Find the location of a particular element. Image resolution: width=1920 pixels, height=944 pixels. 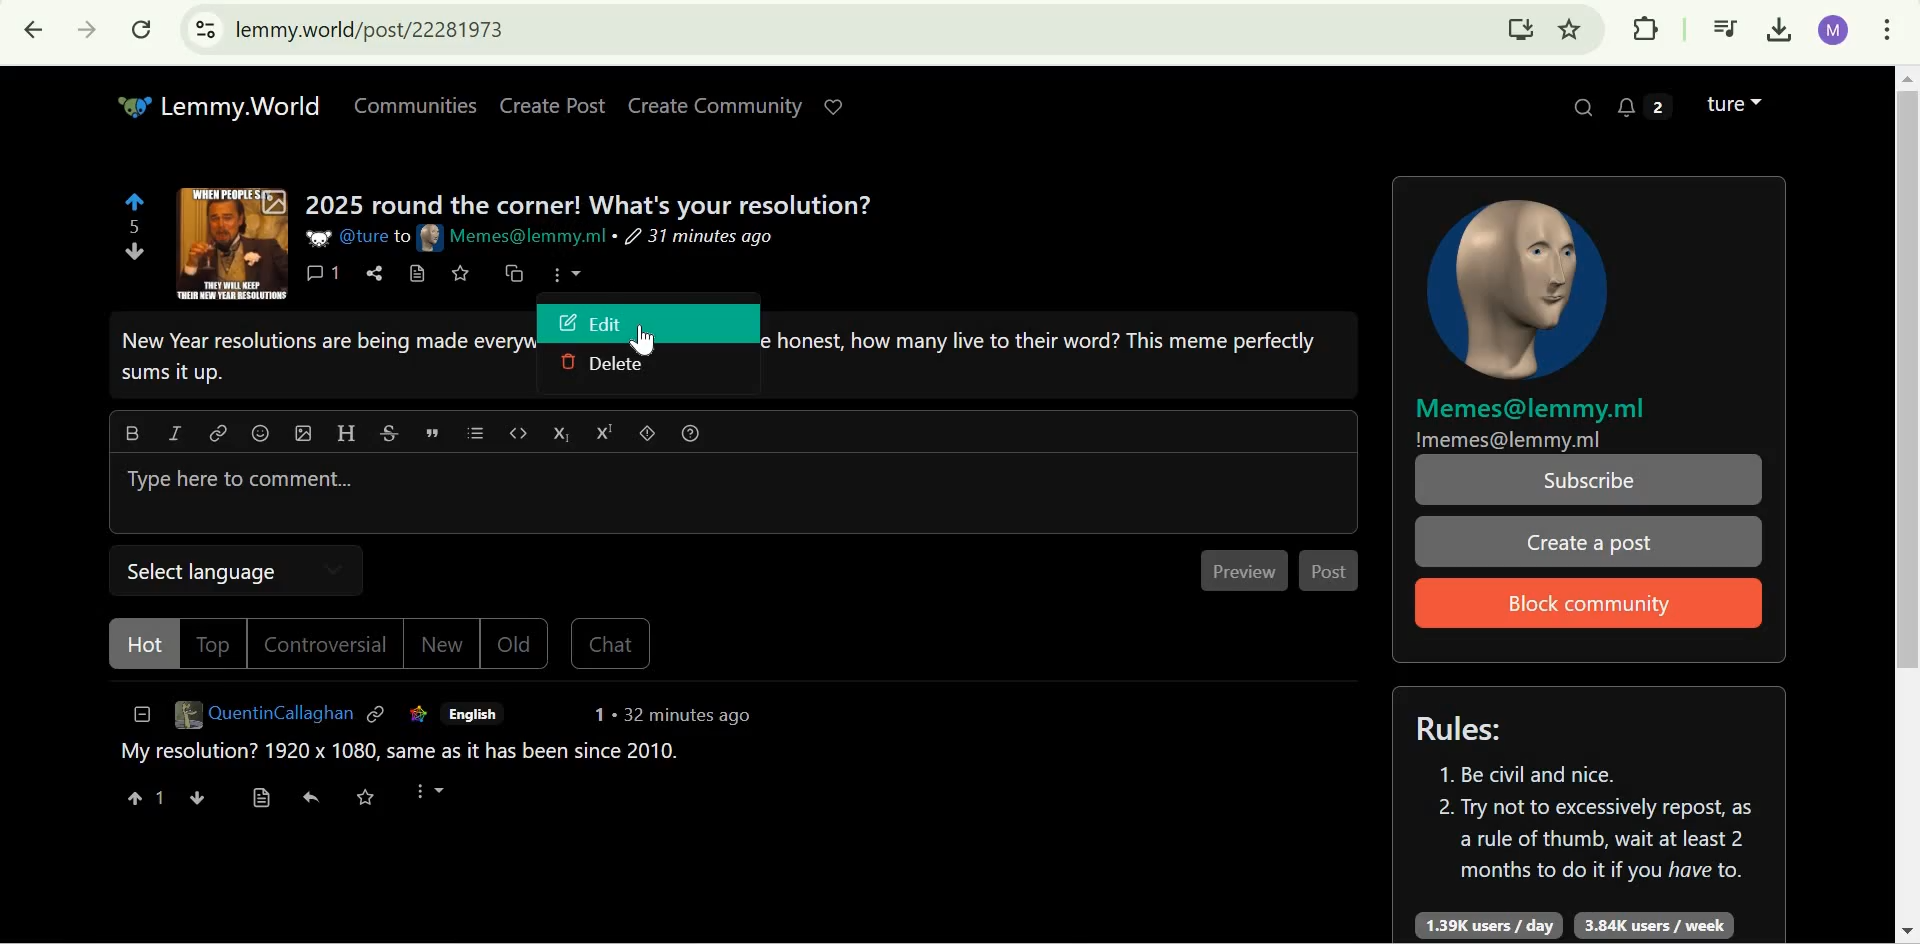

Bold is located at coordinates (133, 432).